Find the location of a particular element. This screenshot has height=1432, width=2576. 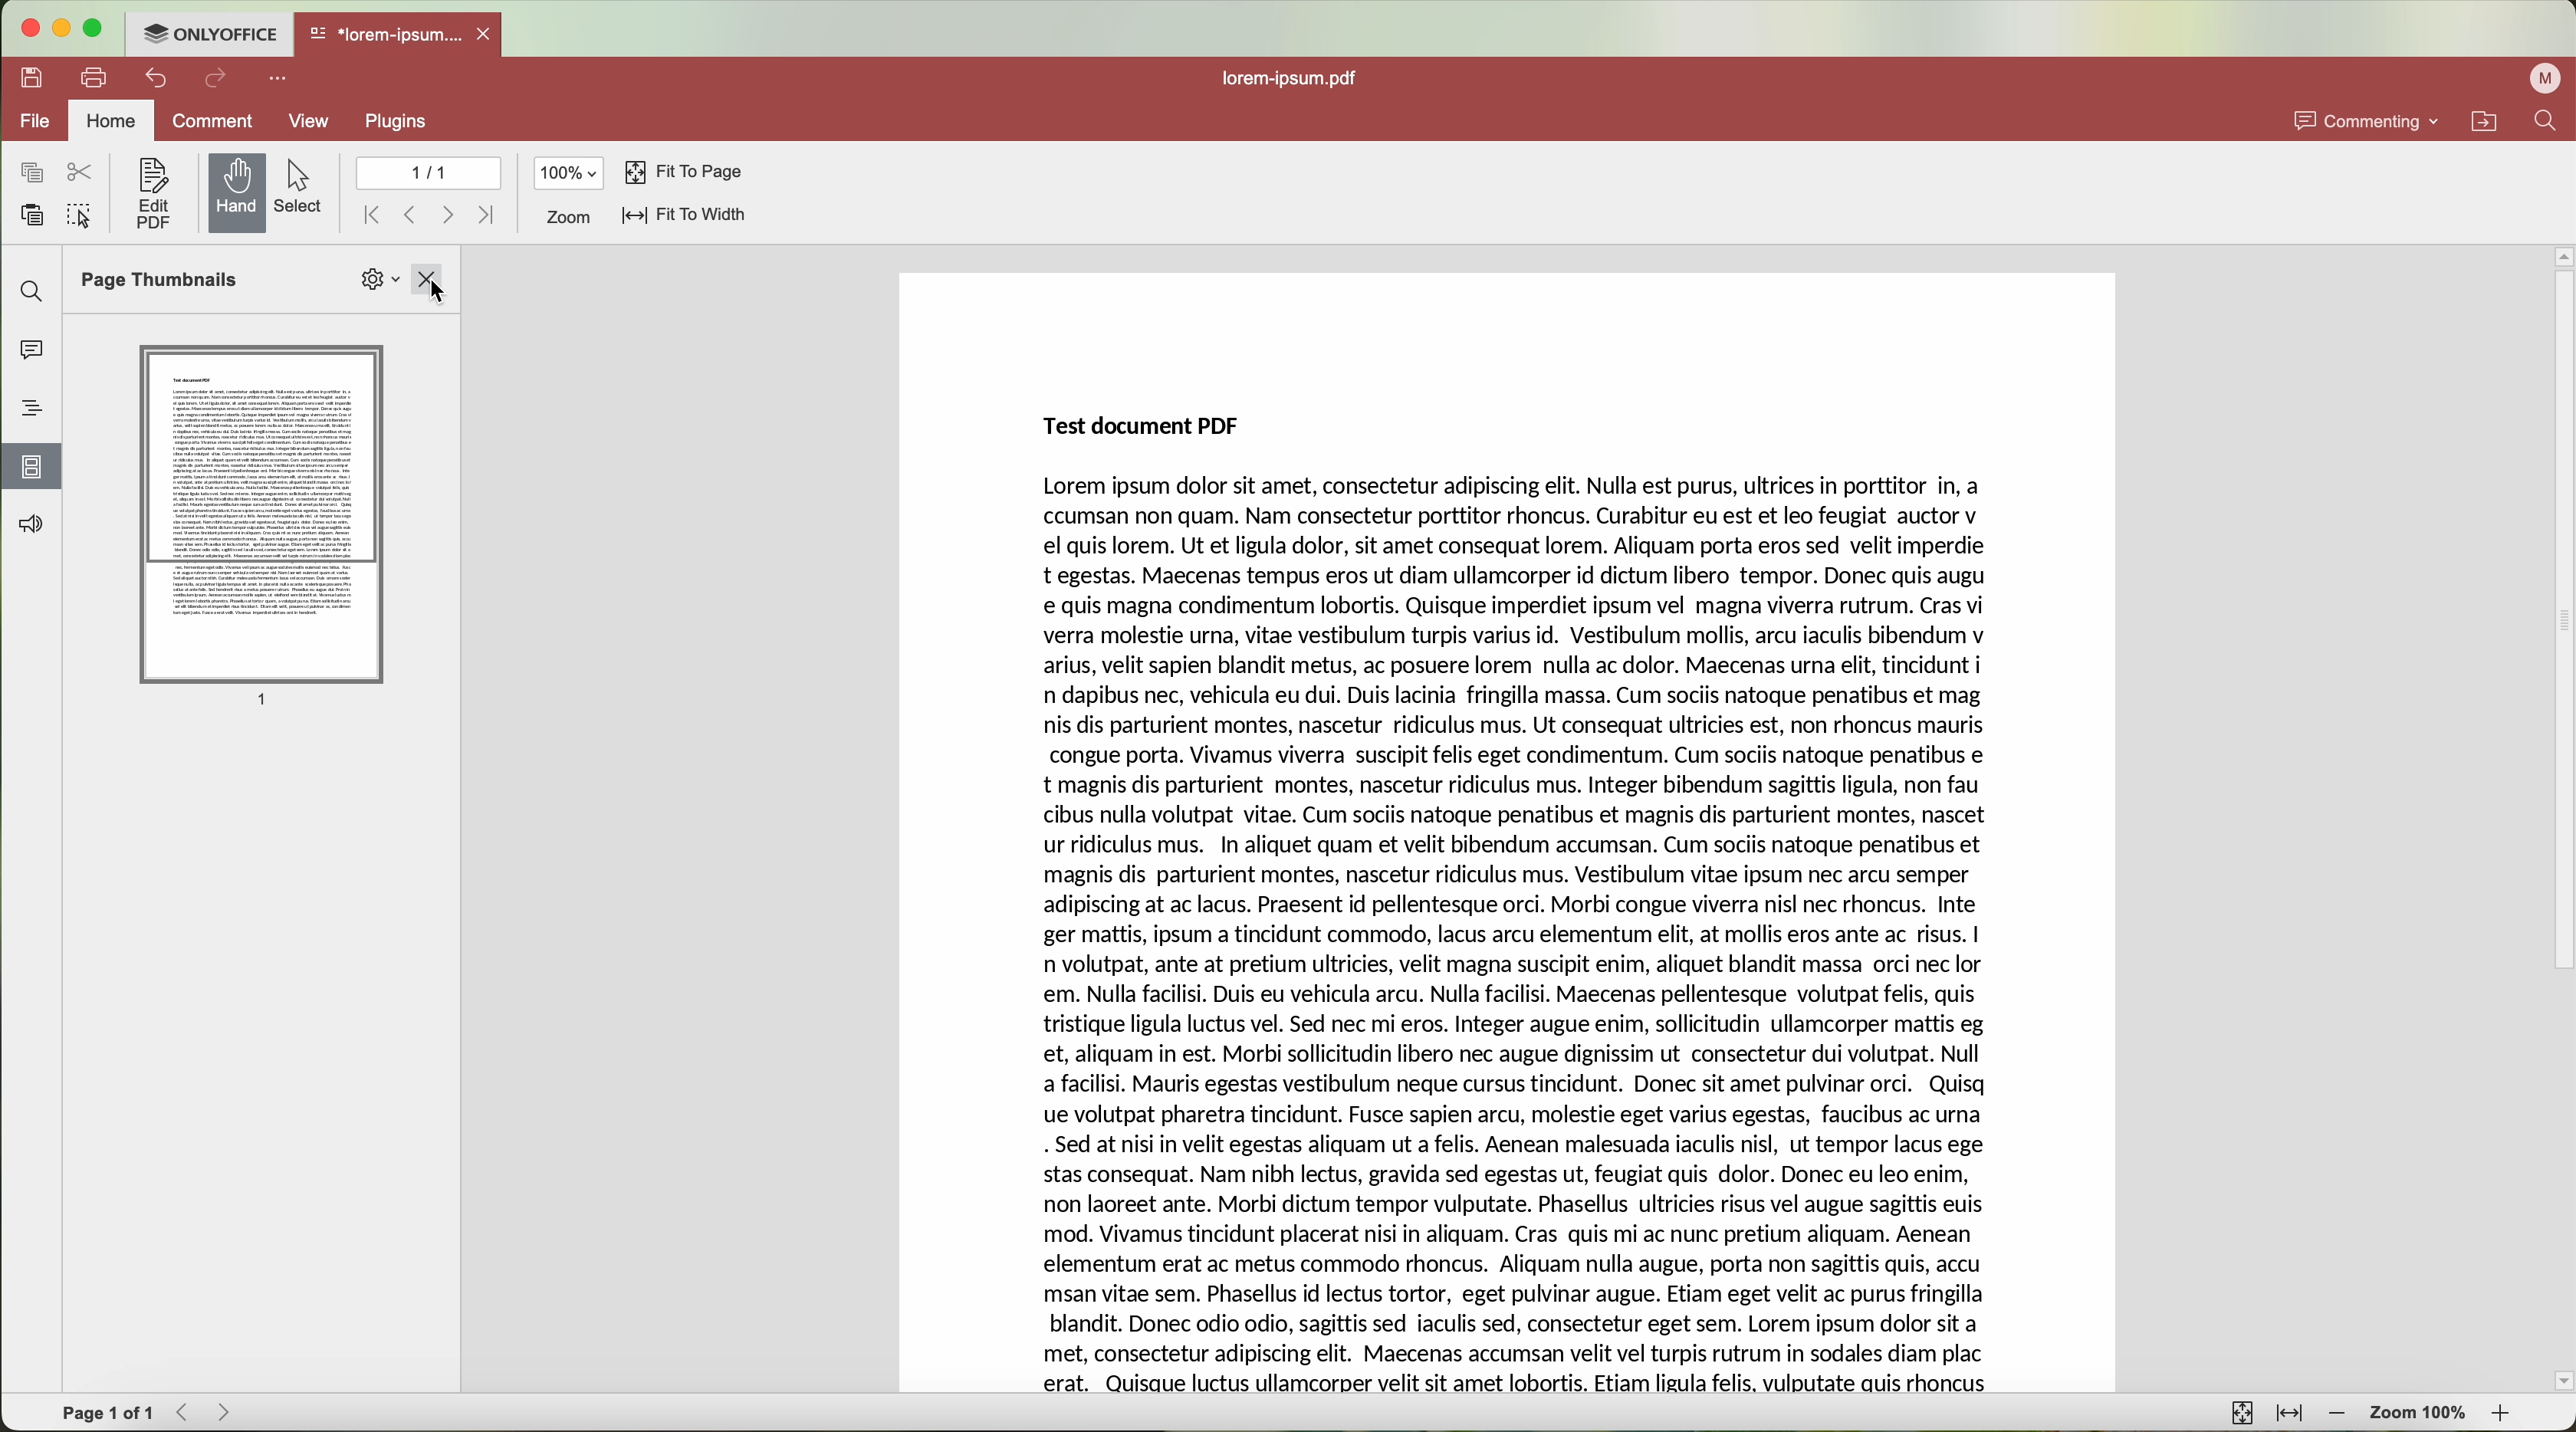

zoom out is located at coordinates (2338, 1416).